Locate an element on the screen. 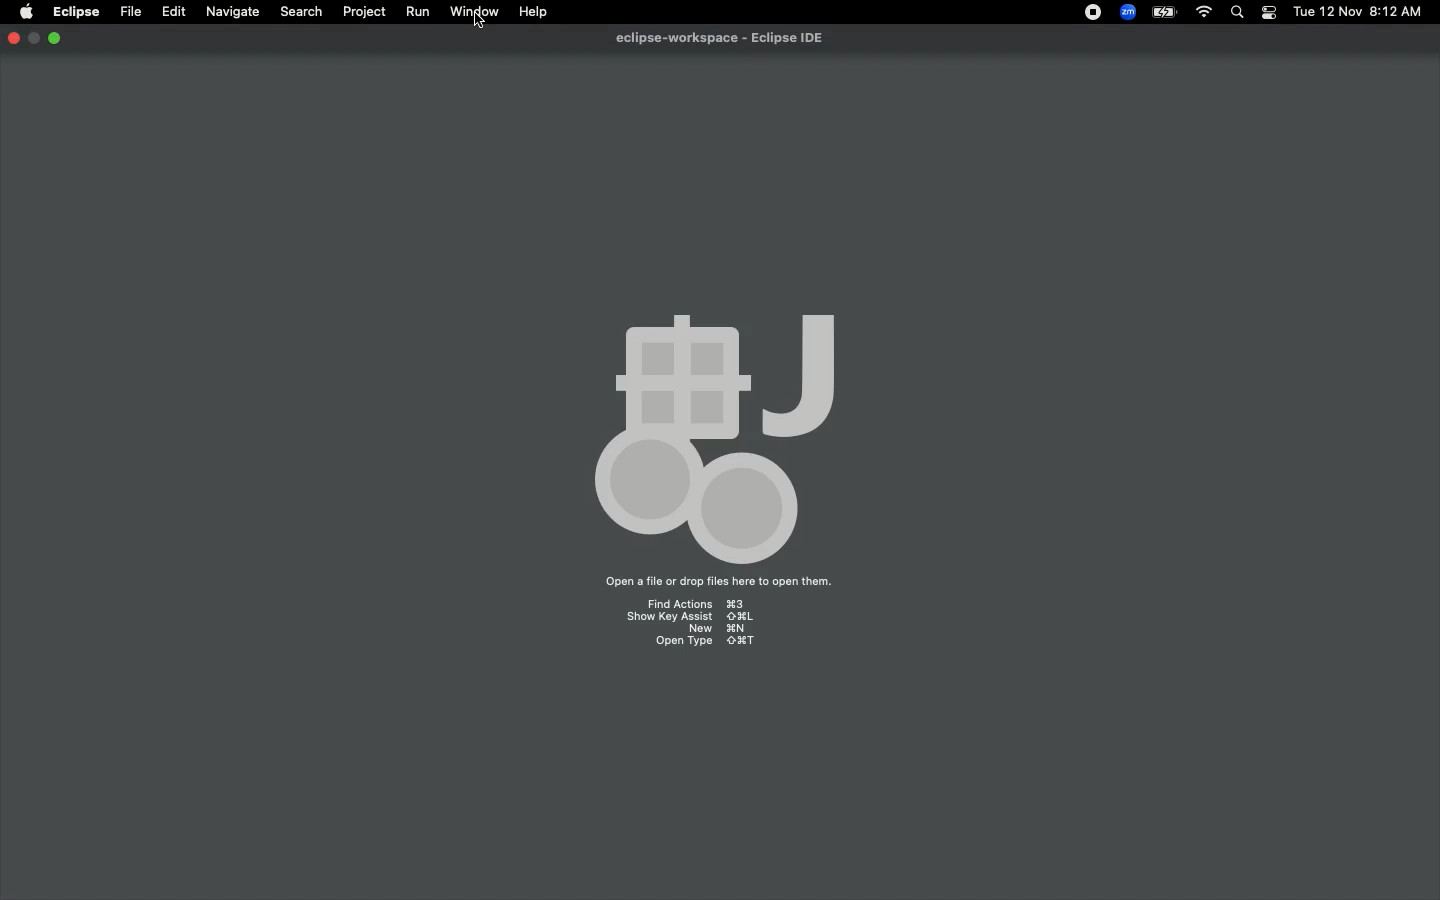  Run is located at coordinates (414, 11).